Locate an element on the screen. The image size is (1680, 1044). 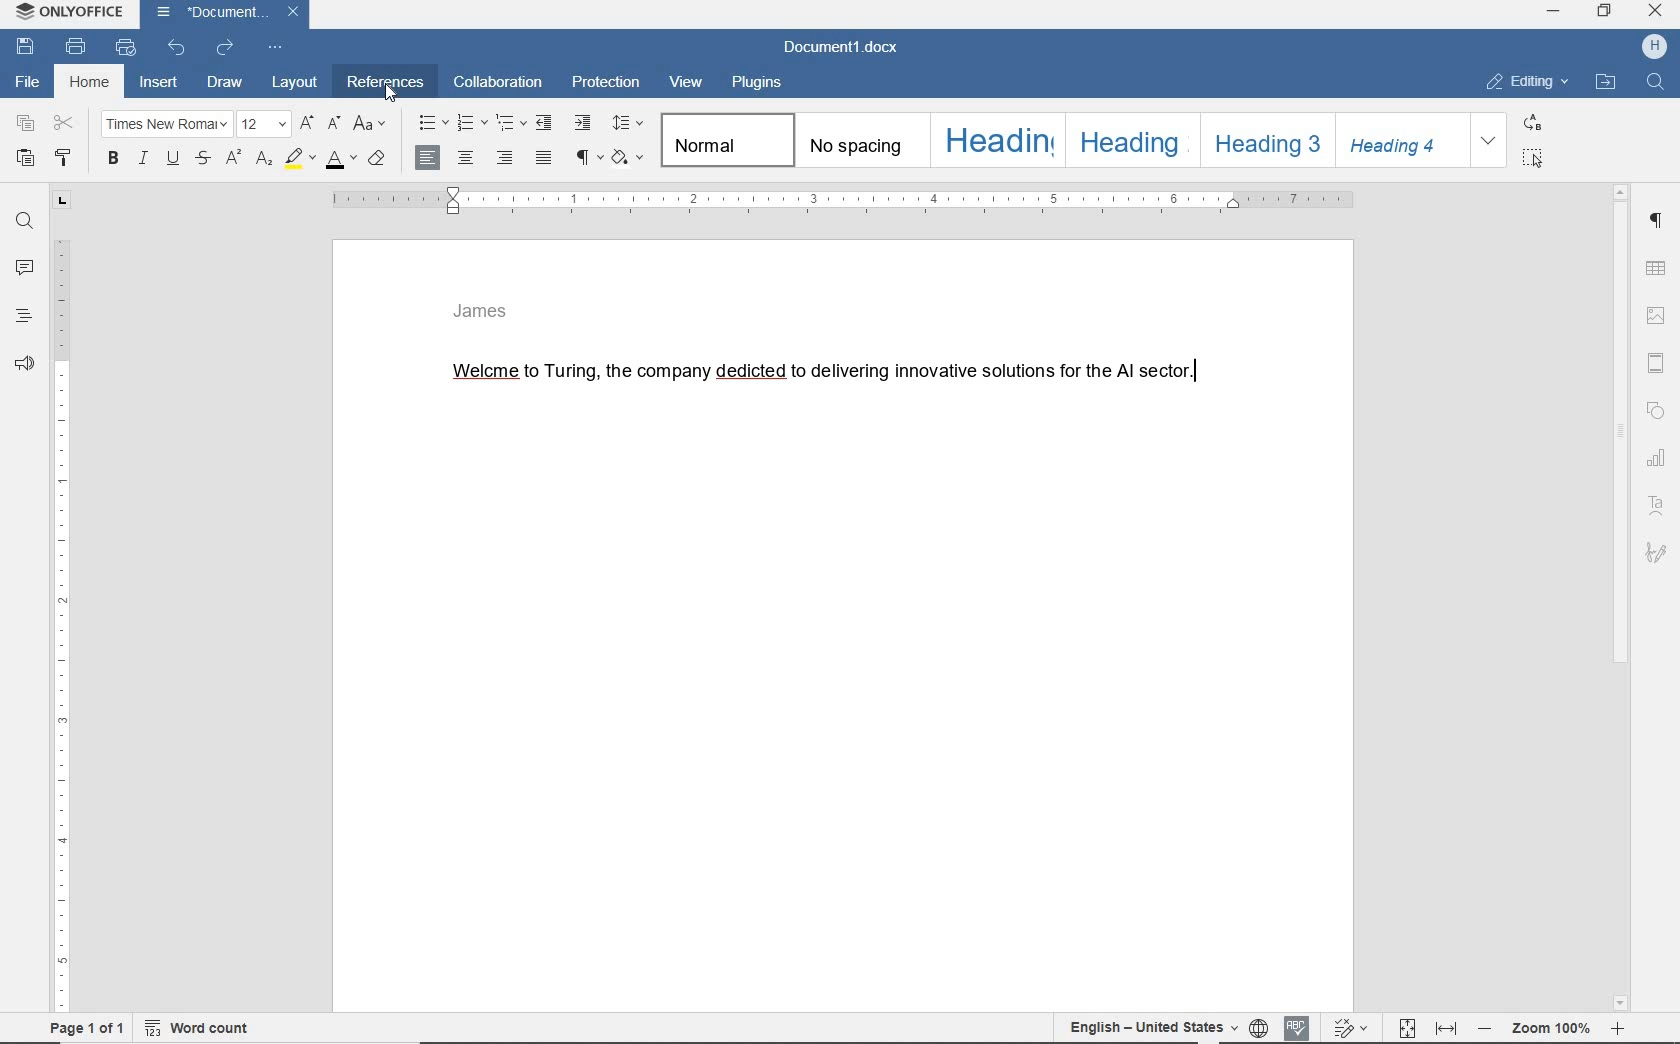
collaboration is located at coordinates (497, 84).